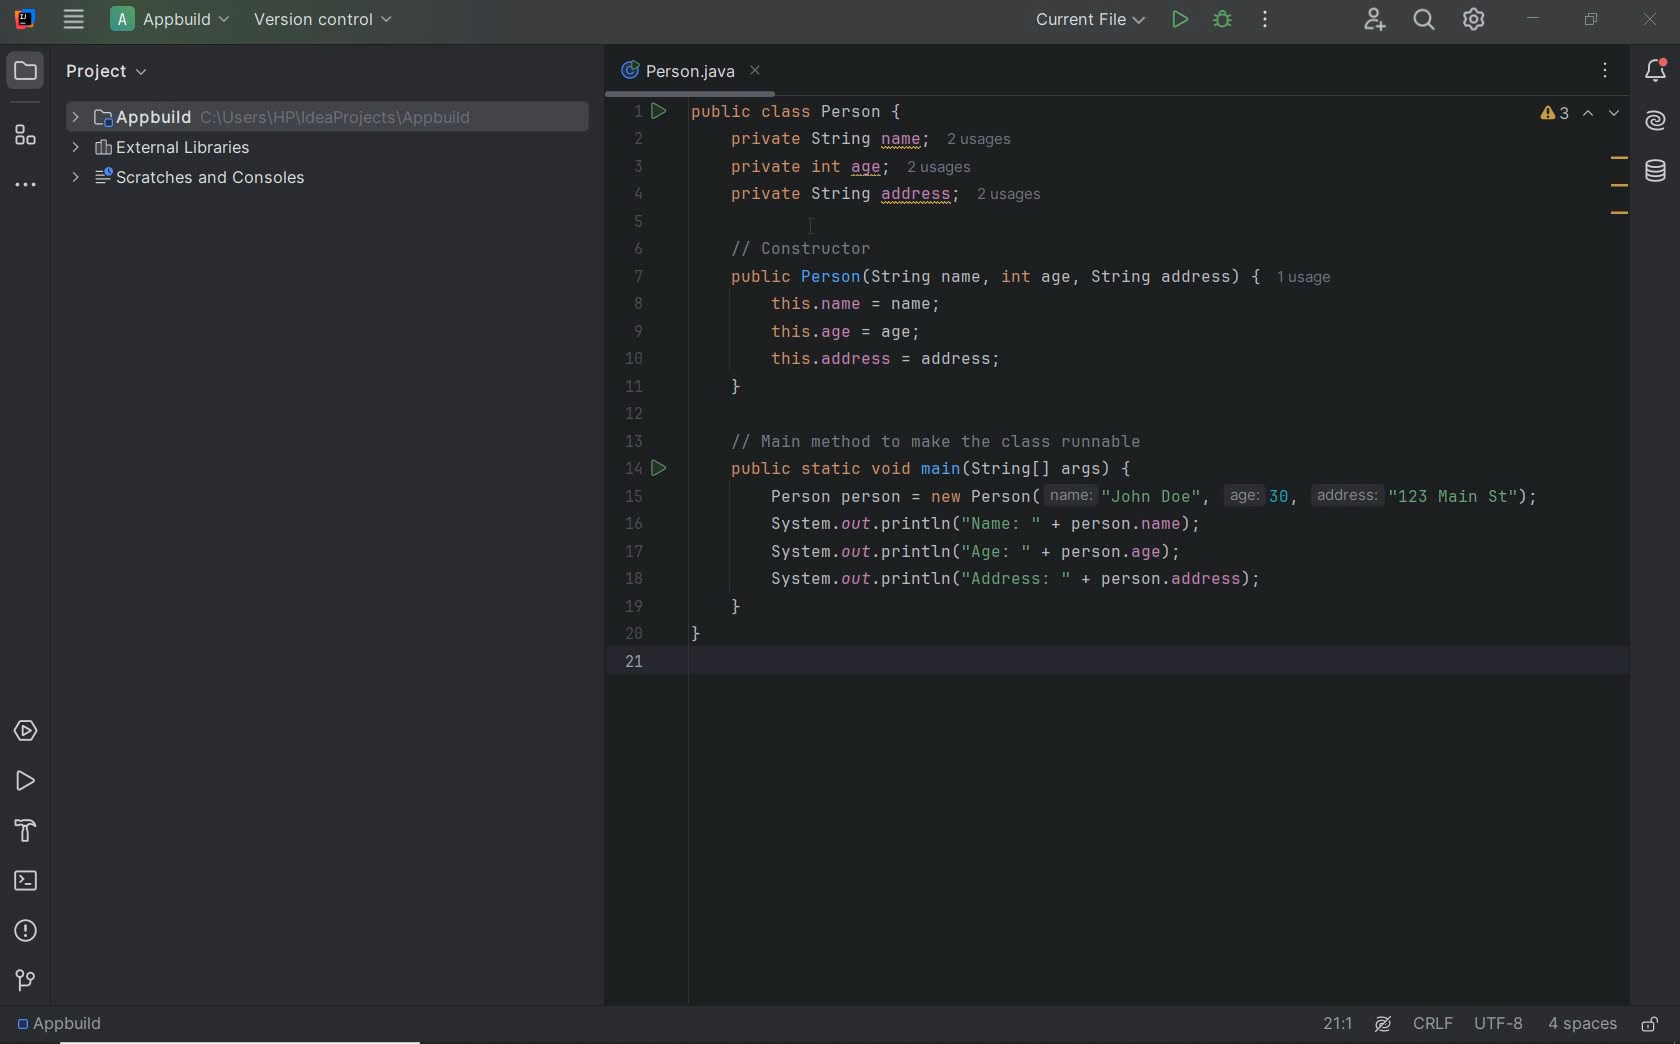 The image size is (1680, 1044). Describe the element at coordinates (1338, 1025) in the screenshot. I see `go to line` at that location.